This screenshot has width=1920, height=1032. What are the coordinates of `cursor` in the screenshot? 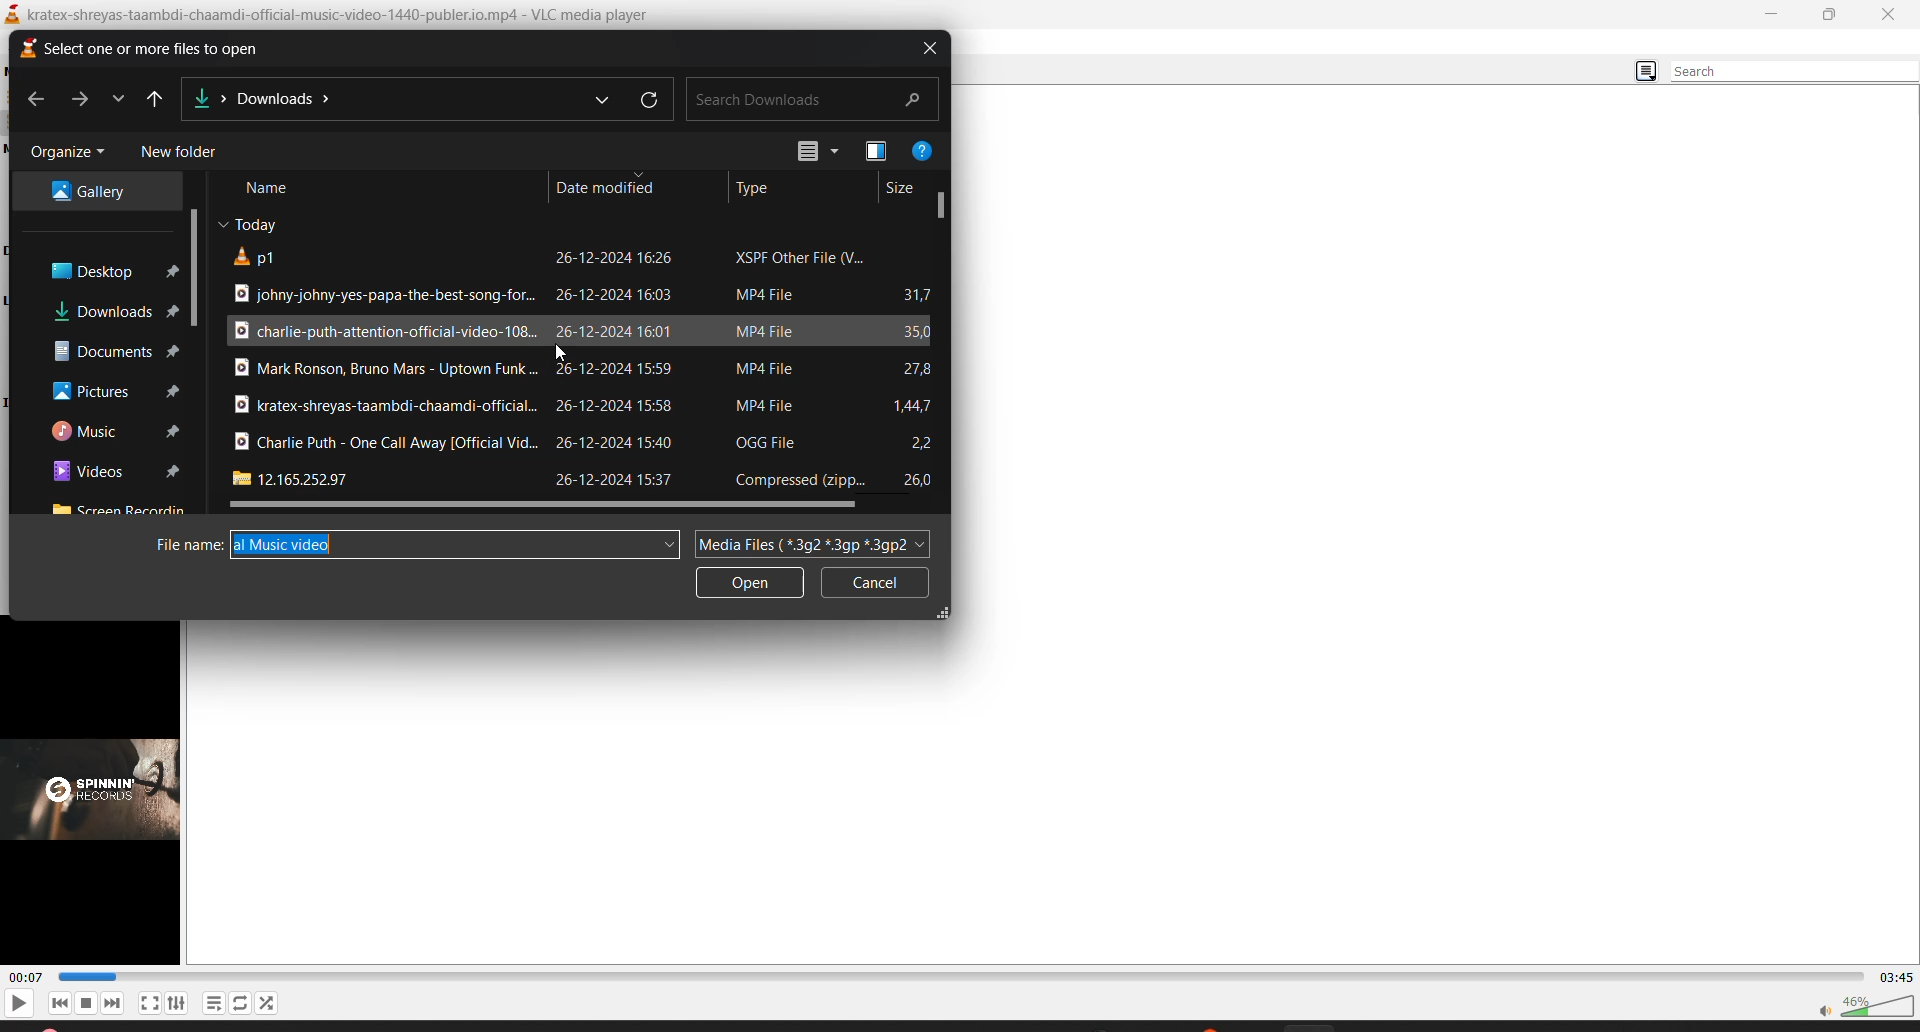 It's located at (562, 348).